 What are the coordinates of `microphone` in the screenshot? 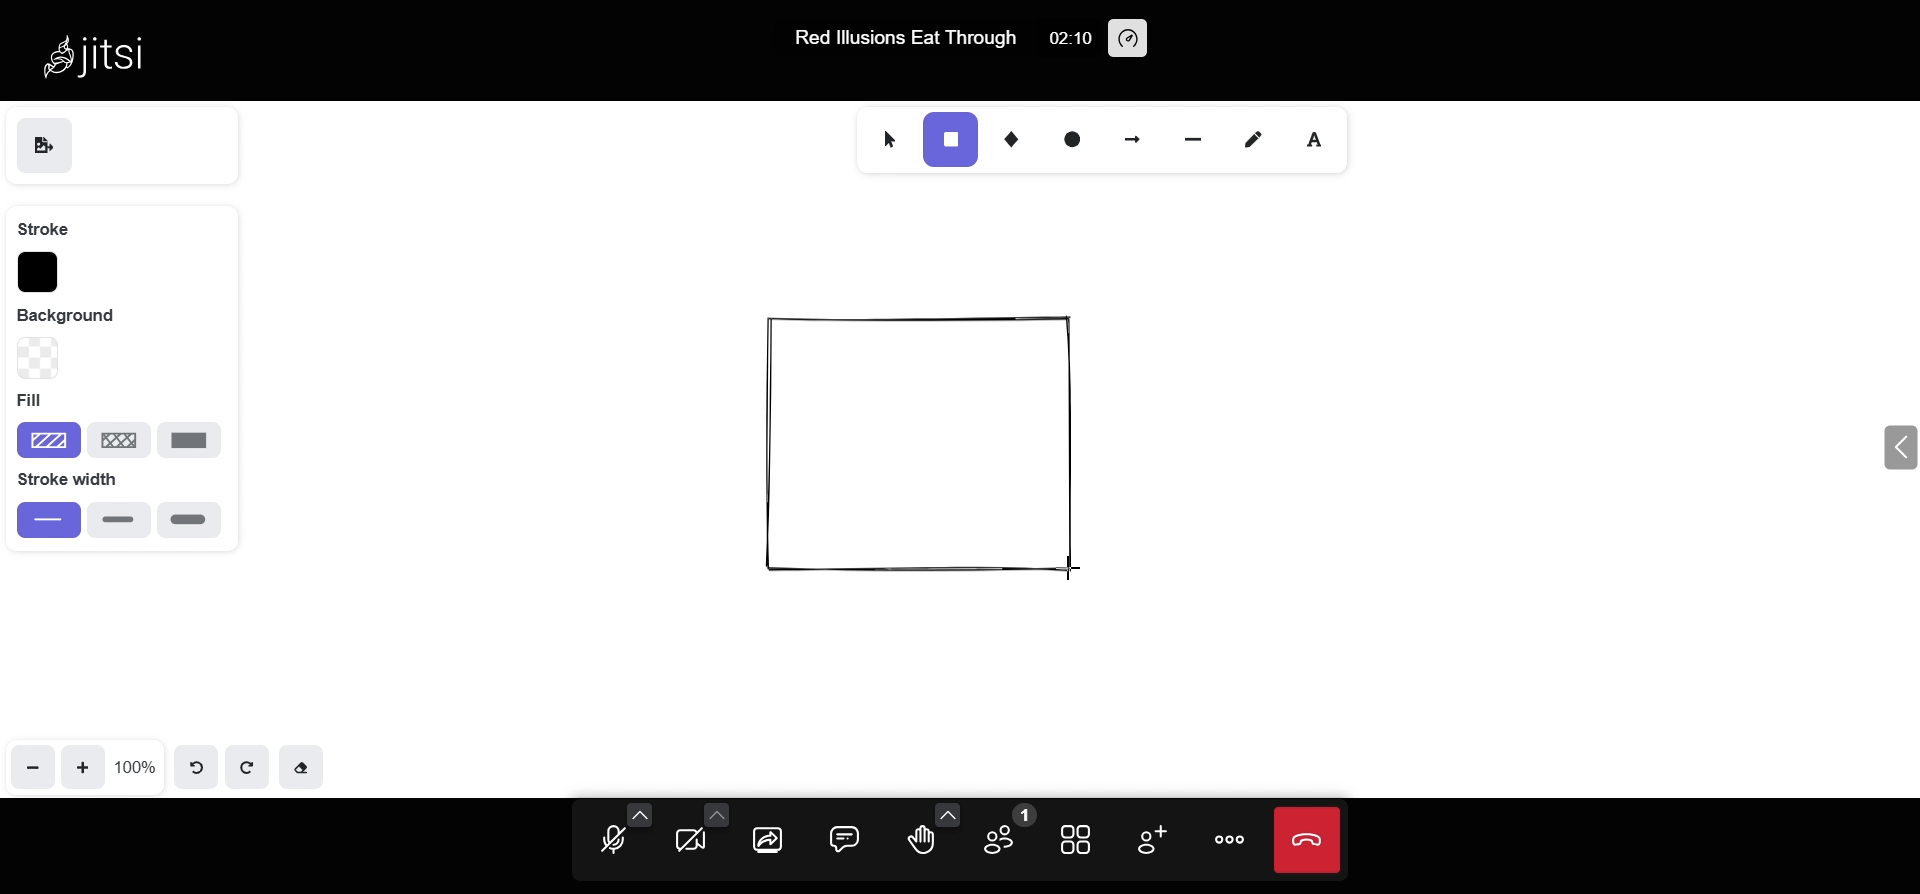 It's located at (614, 842).